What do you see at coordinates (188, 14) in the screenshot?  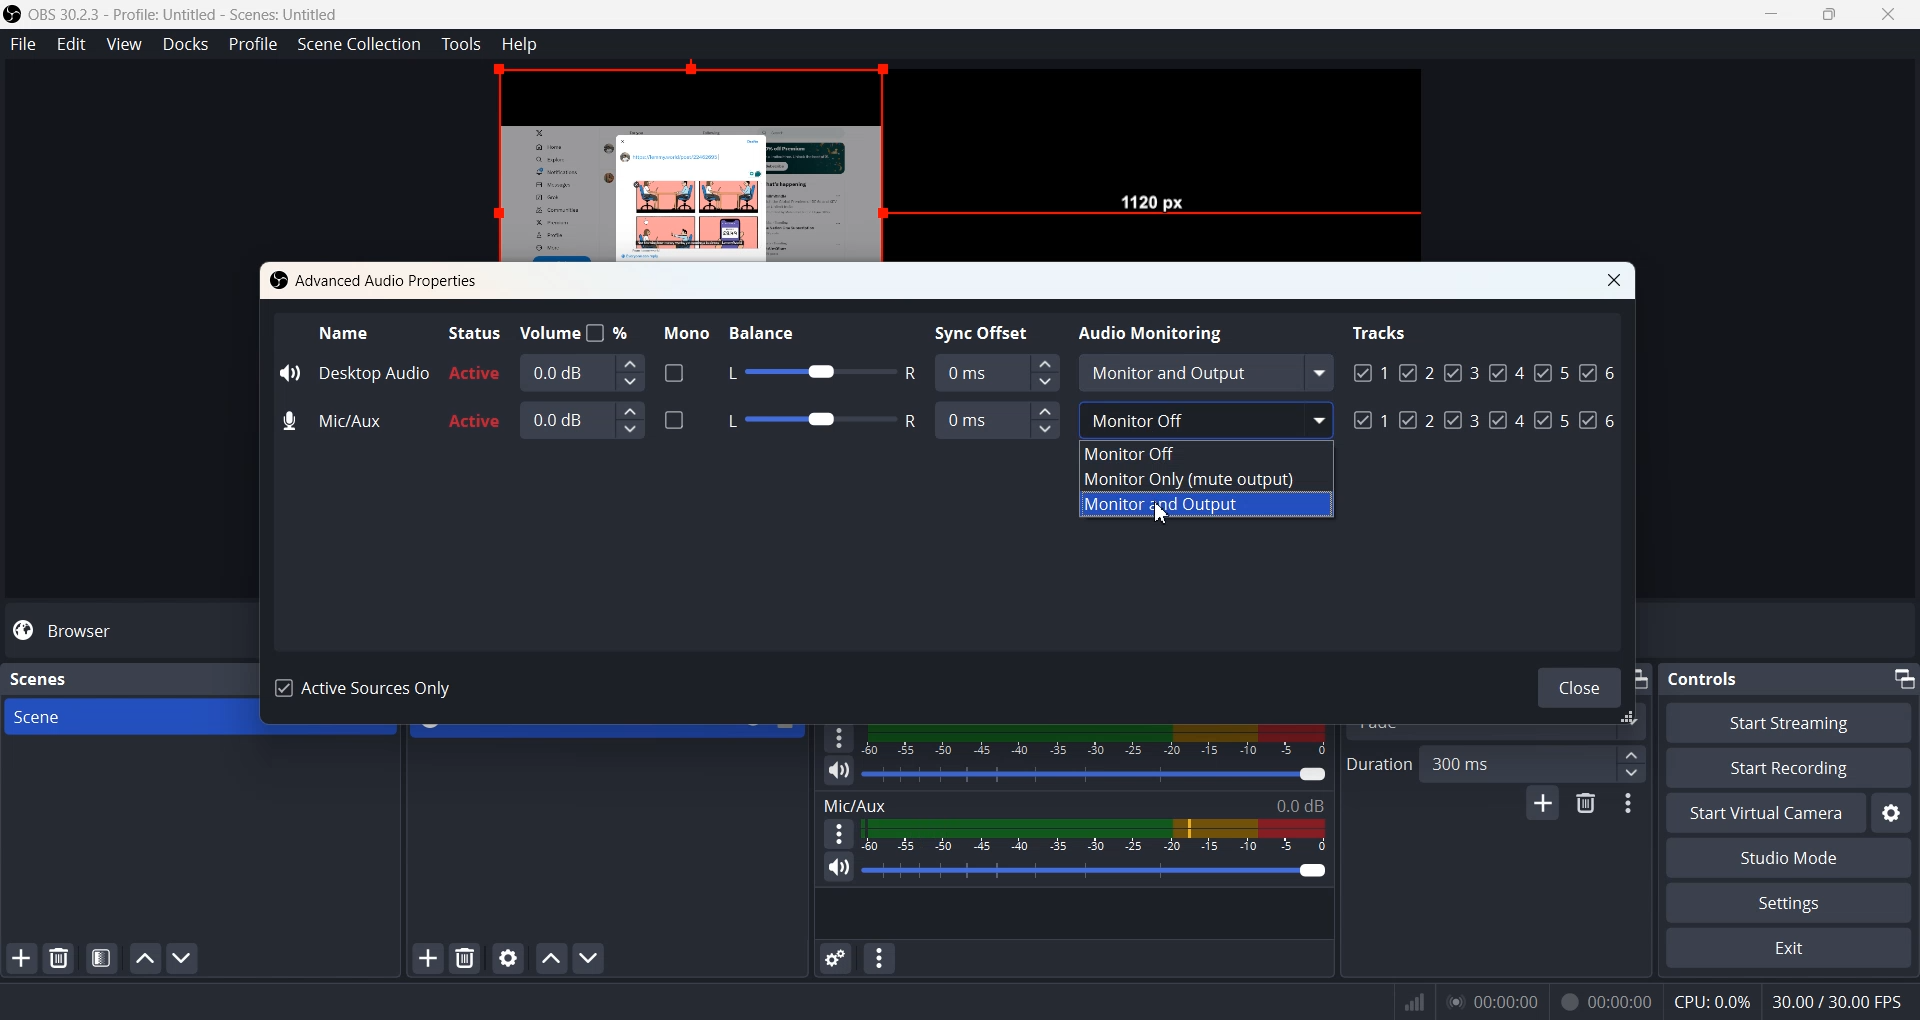 I see `‘OBS 30.2.3 - Profile: Untitled - Scenes: Untitled` at bounding box center [188, 14].